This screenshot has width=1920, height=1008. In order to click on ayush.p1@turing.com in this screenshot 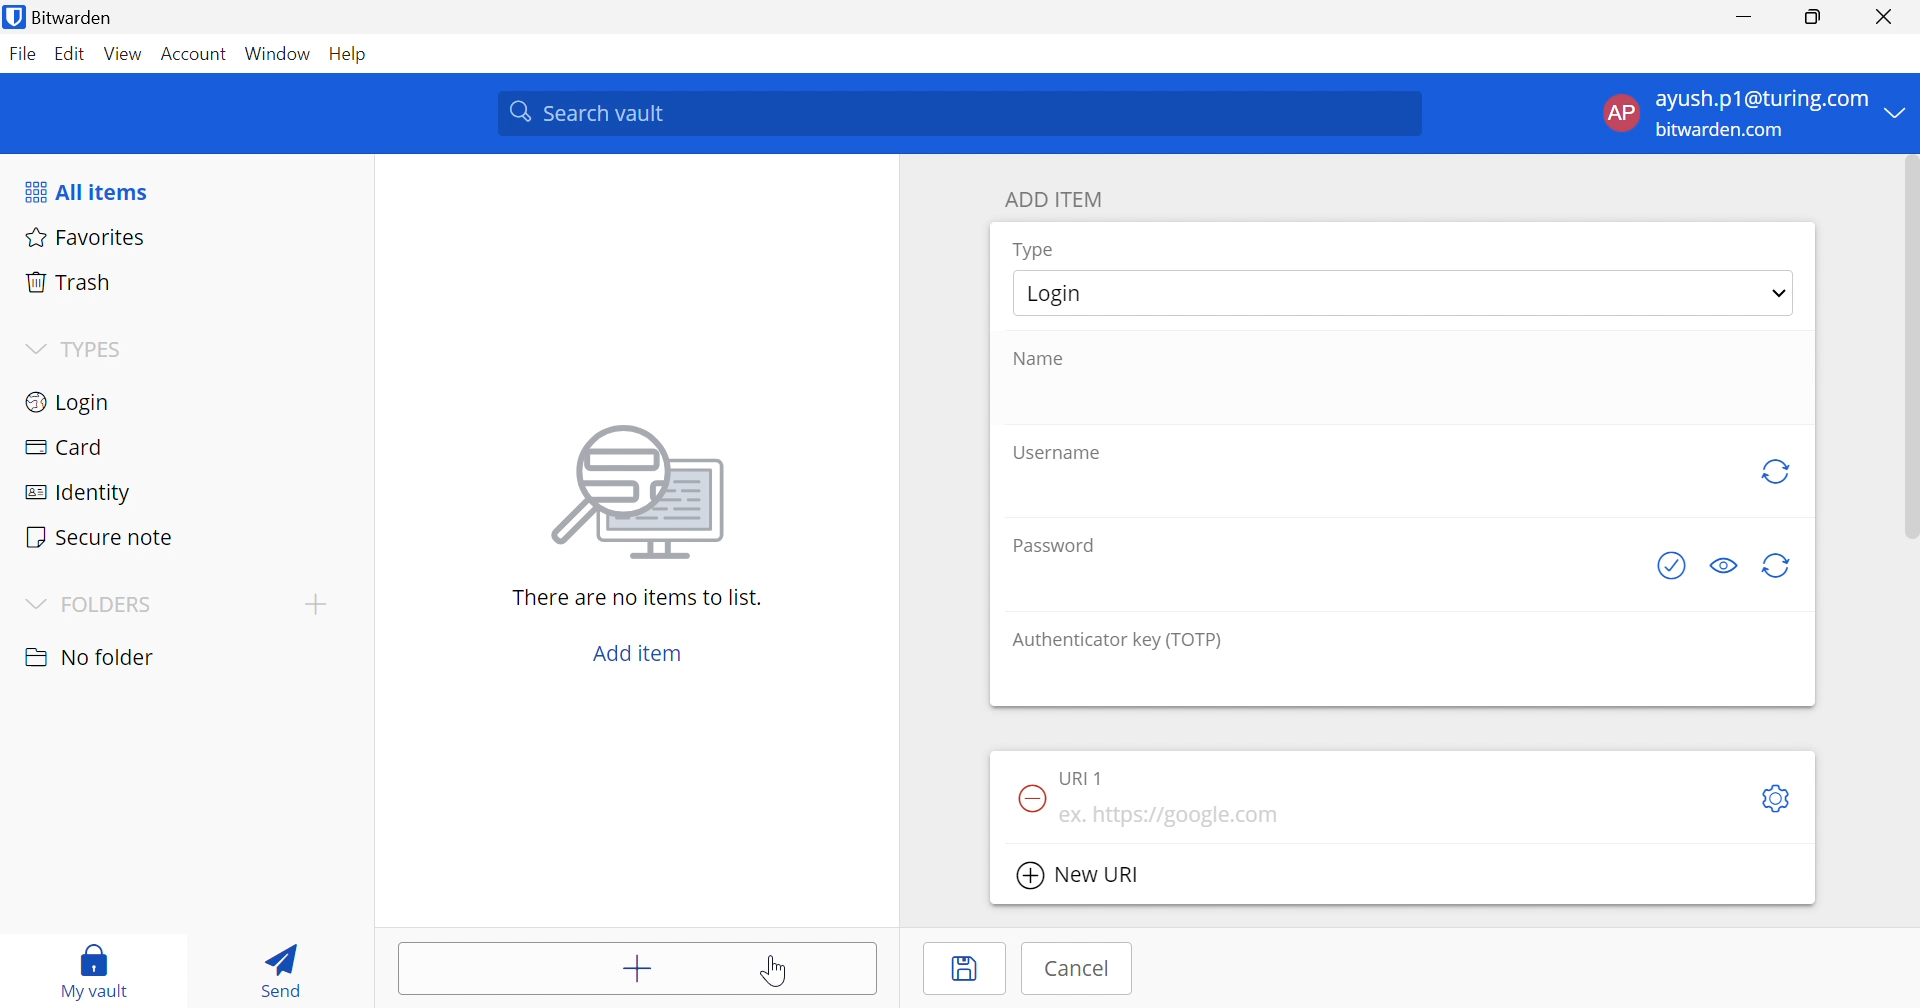, I will do `click(1765, 102)`.